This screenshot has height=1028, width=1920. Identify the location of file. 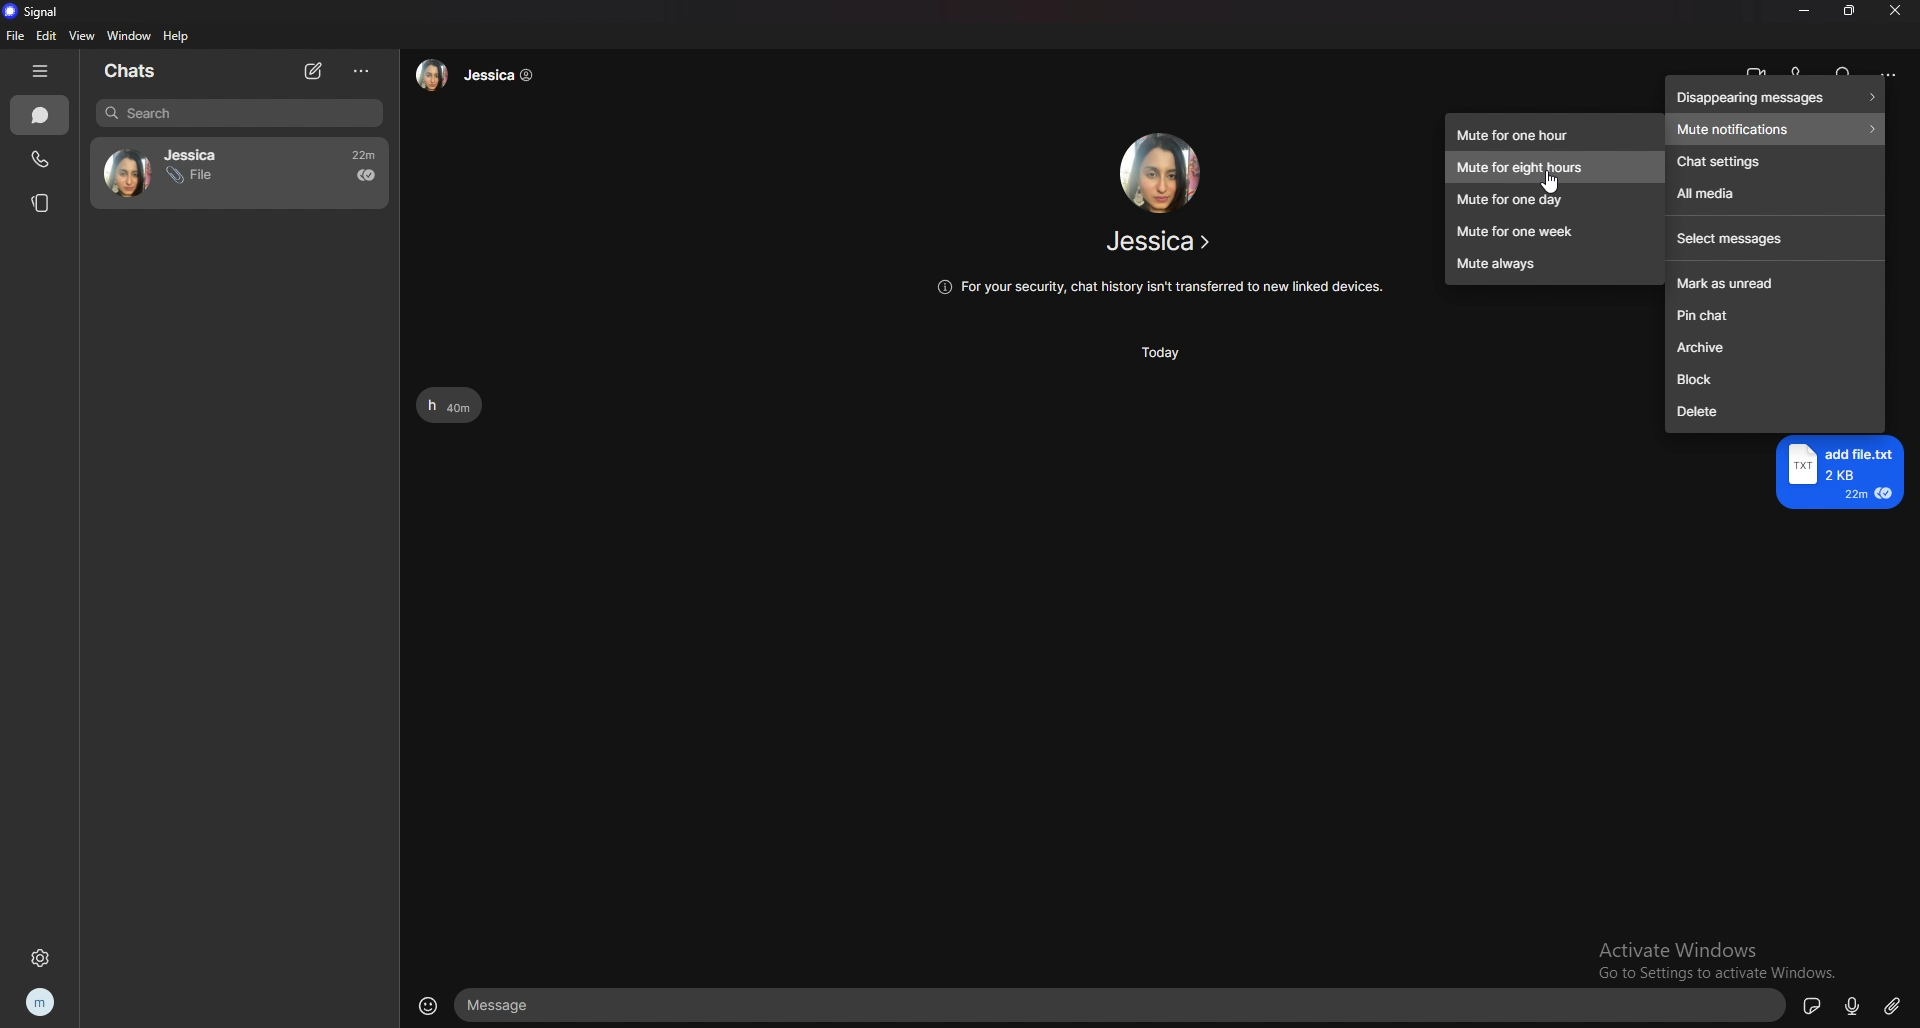
(16, 36).